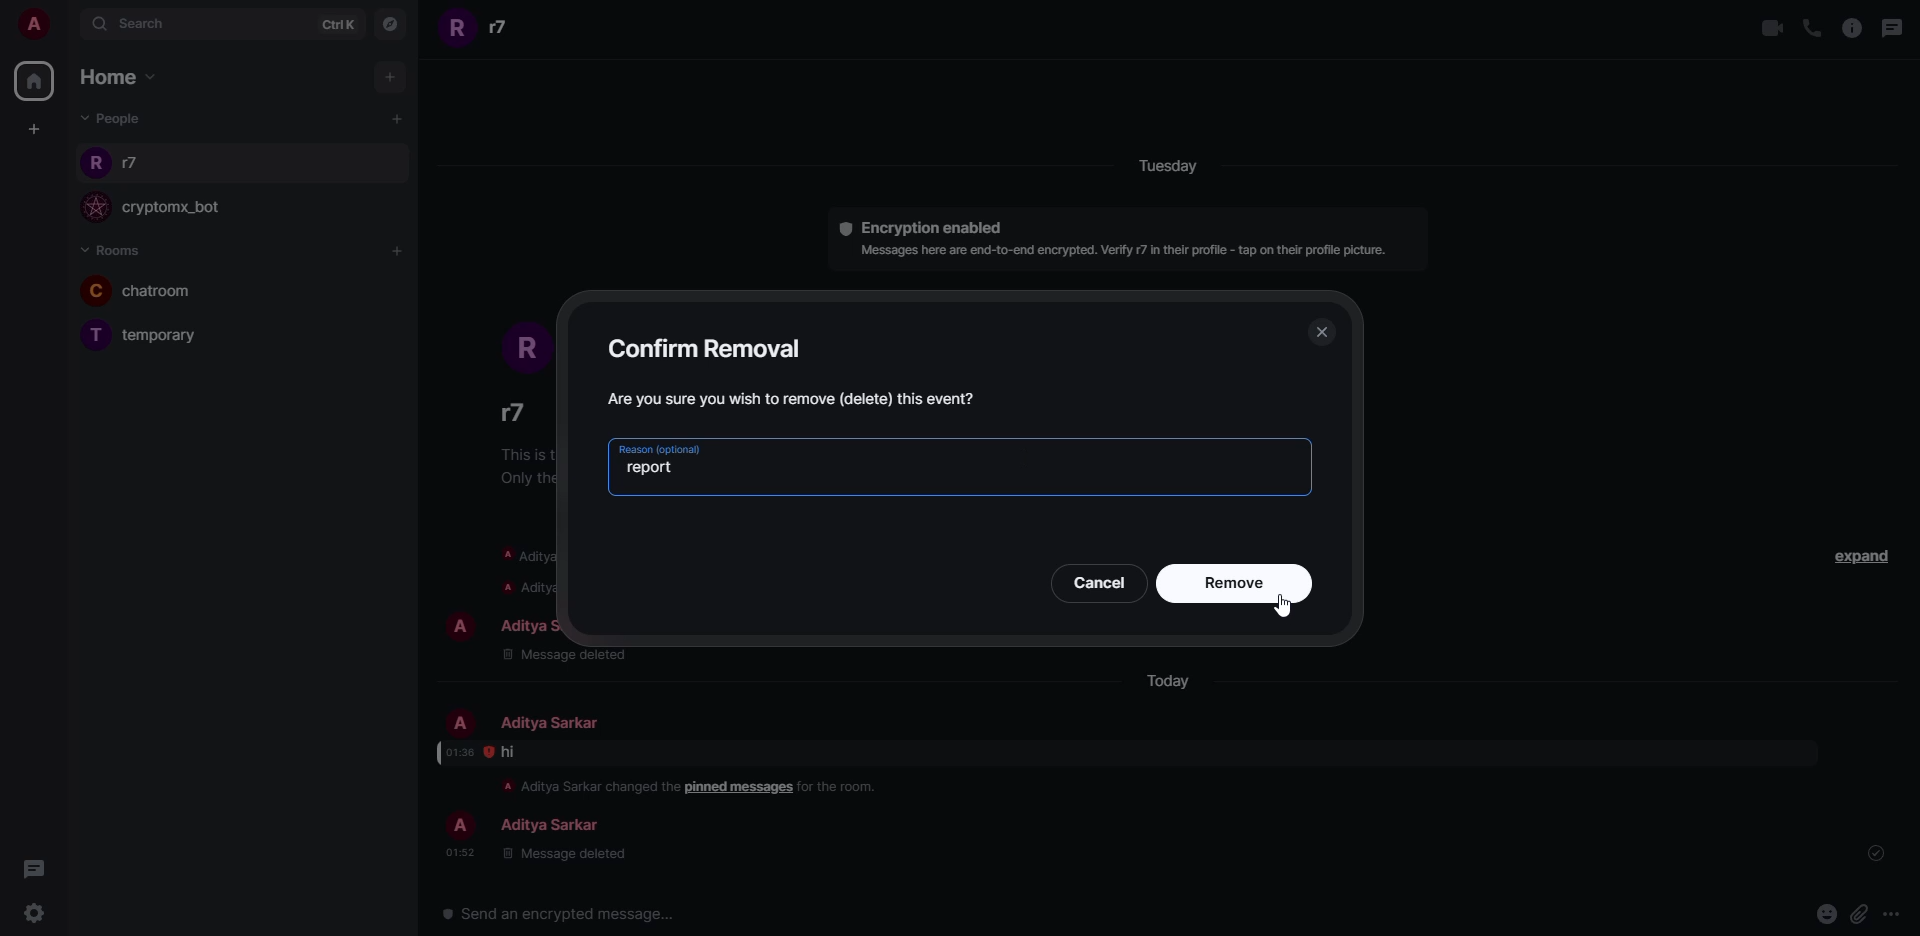 This screenshot has width=1920, height=936. What do you see at coordinates (842, 786) in the screenshot?
I see `info` at bounding box center [842, 786].